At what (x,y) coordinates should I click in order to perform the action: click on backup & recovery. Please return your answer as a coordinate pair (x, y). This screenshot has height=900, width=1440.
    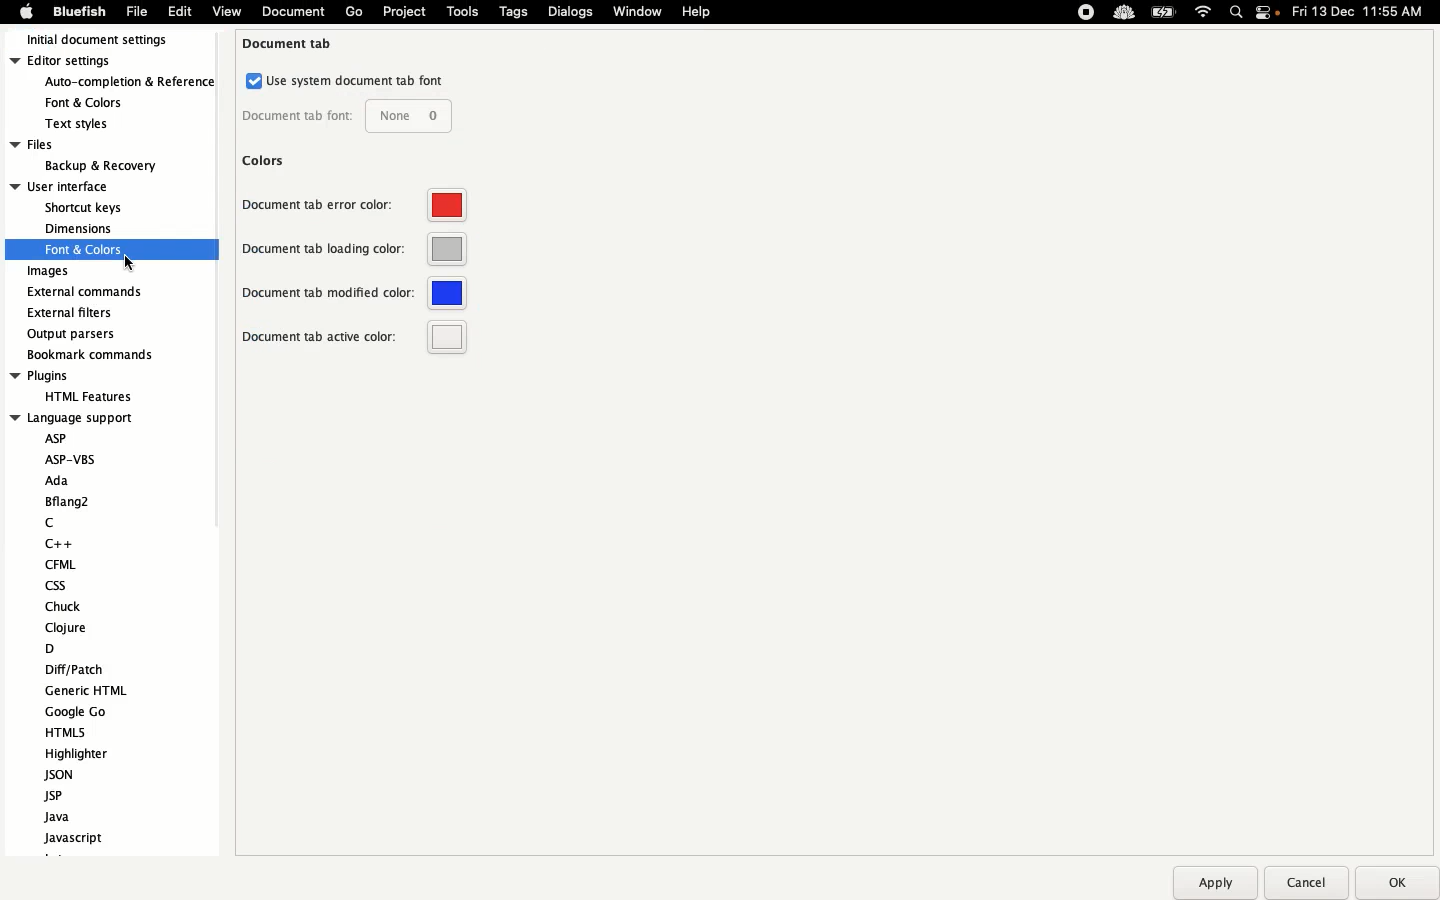
    Looking at the image, I should click on (98, 166).